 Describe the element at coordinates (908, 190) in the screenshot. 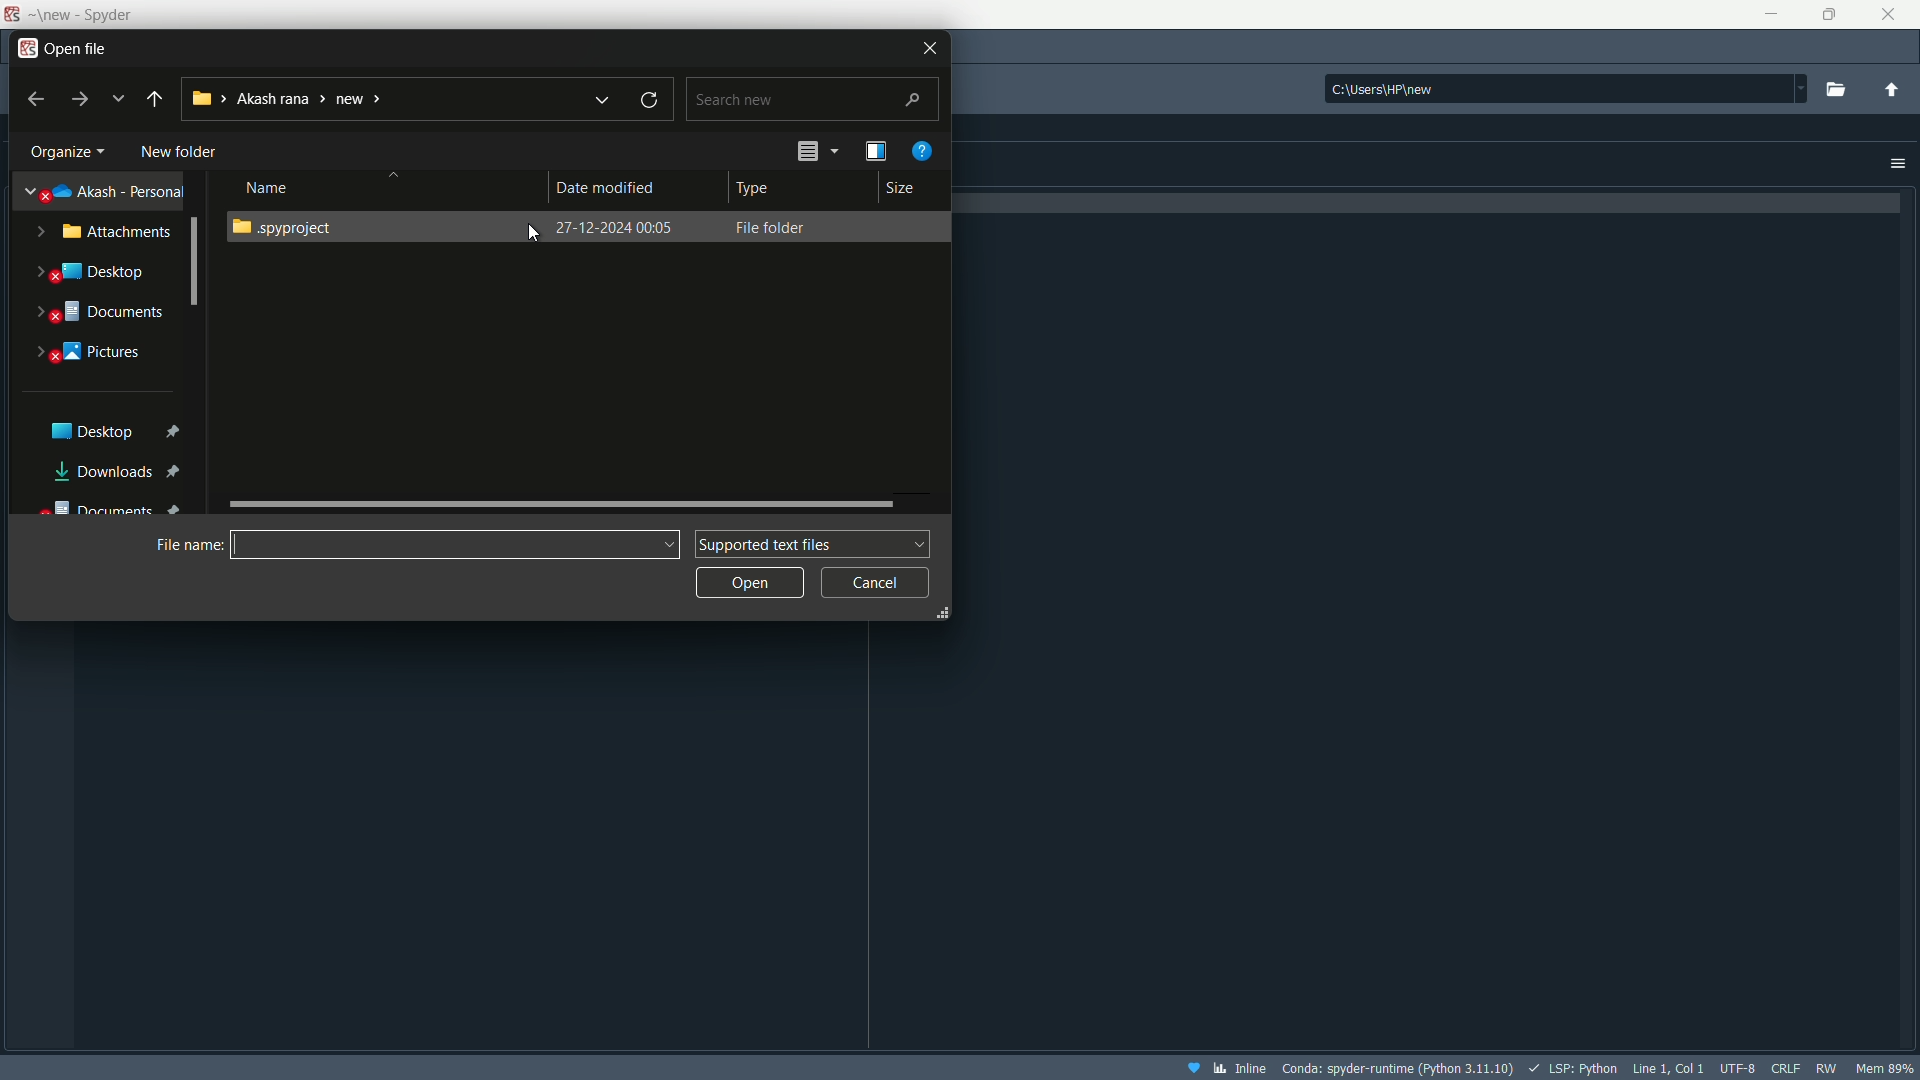

I see `Size` at that location.